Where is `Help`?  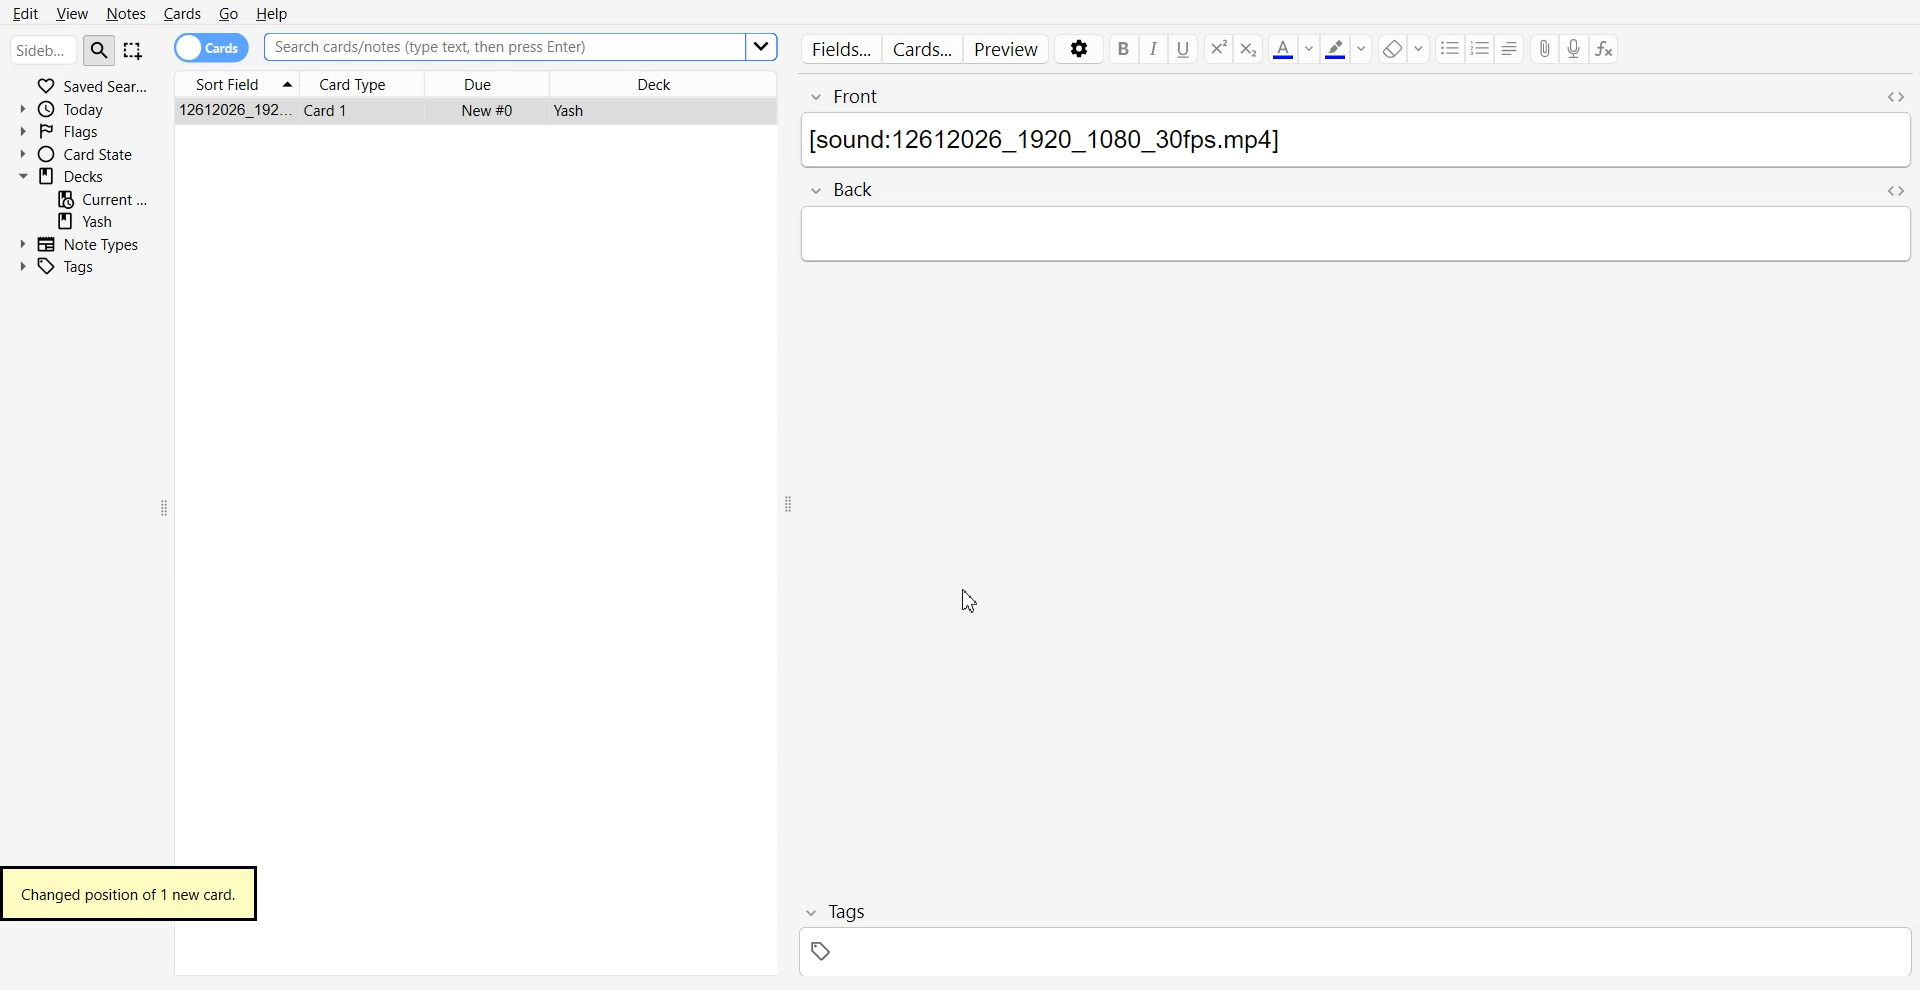
Help is located at coordinates (274, 12).